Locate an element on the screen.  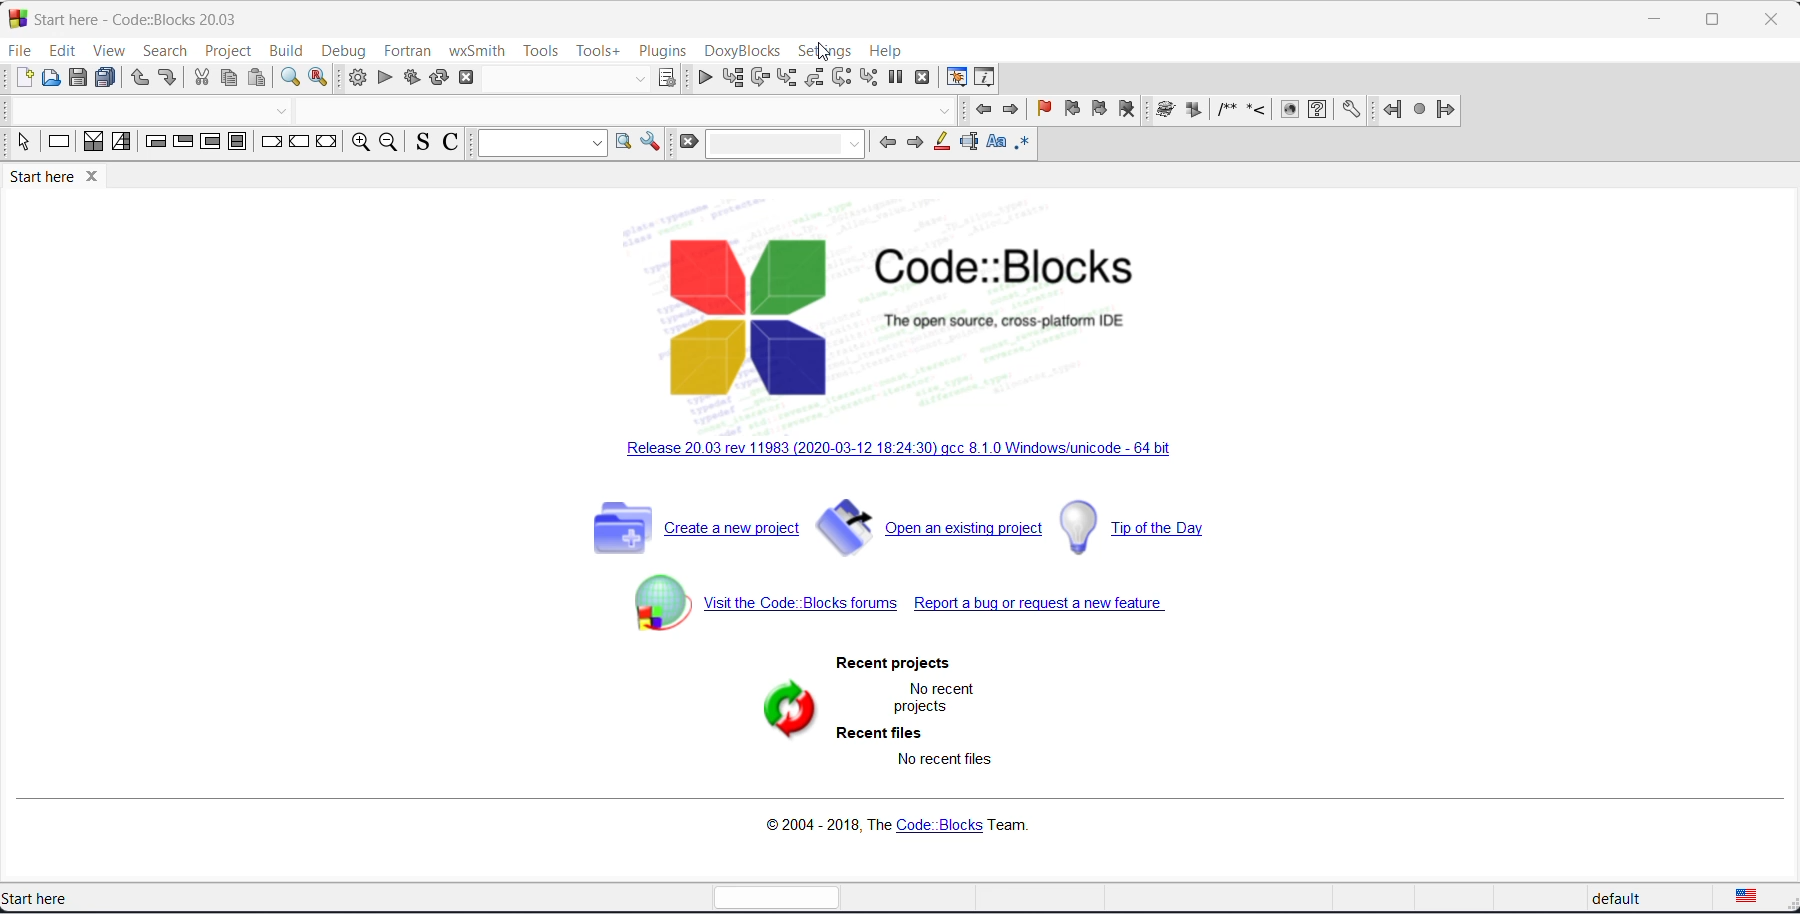
toggle comments is located at coordinates (451, 143).